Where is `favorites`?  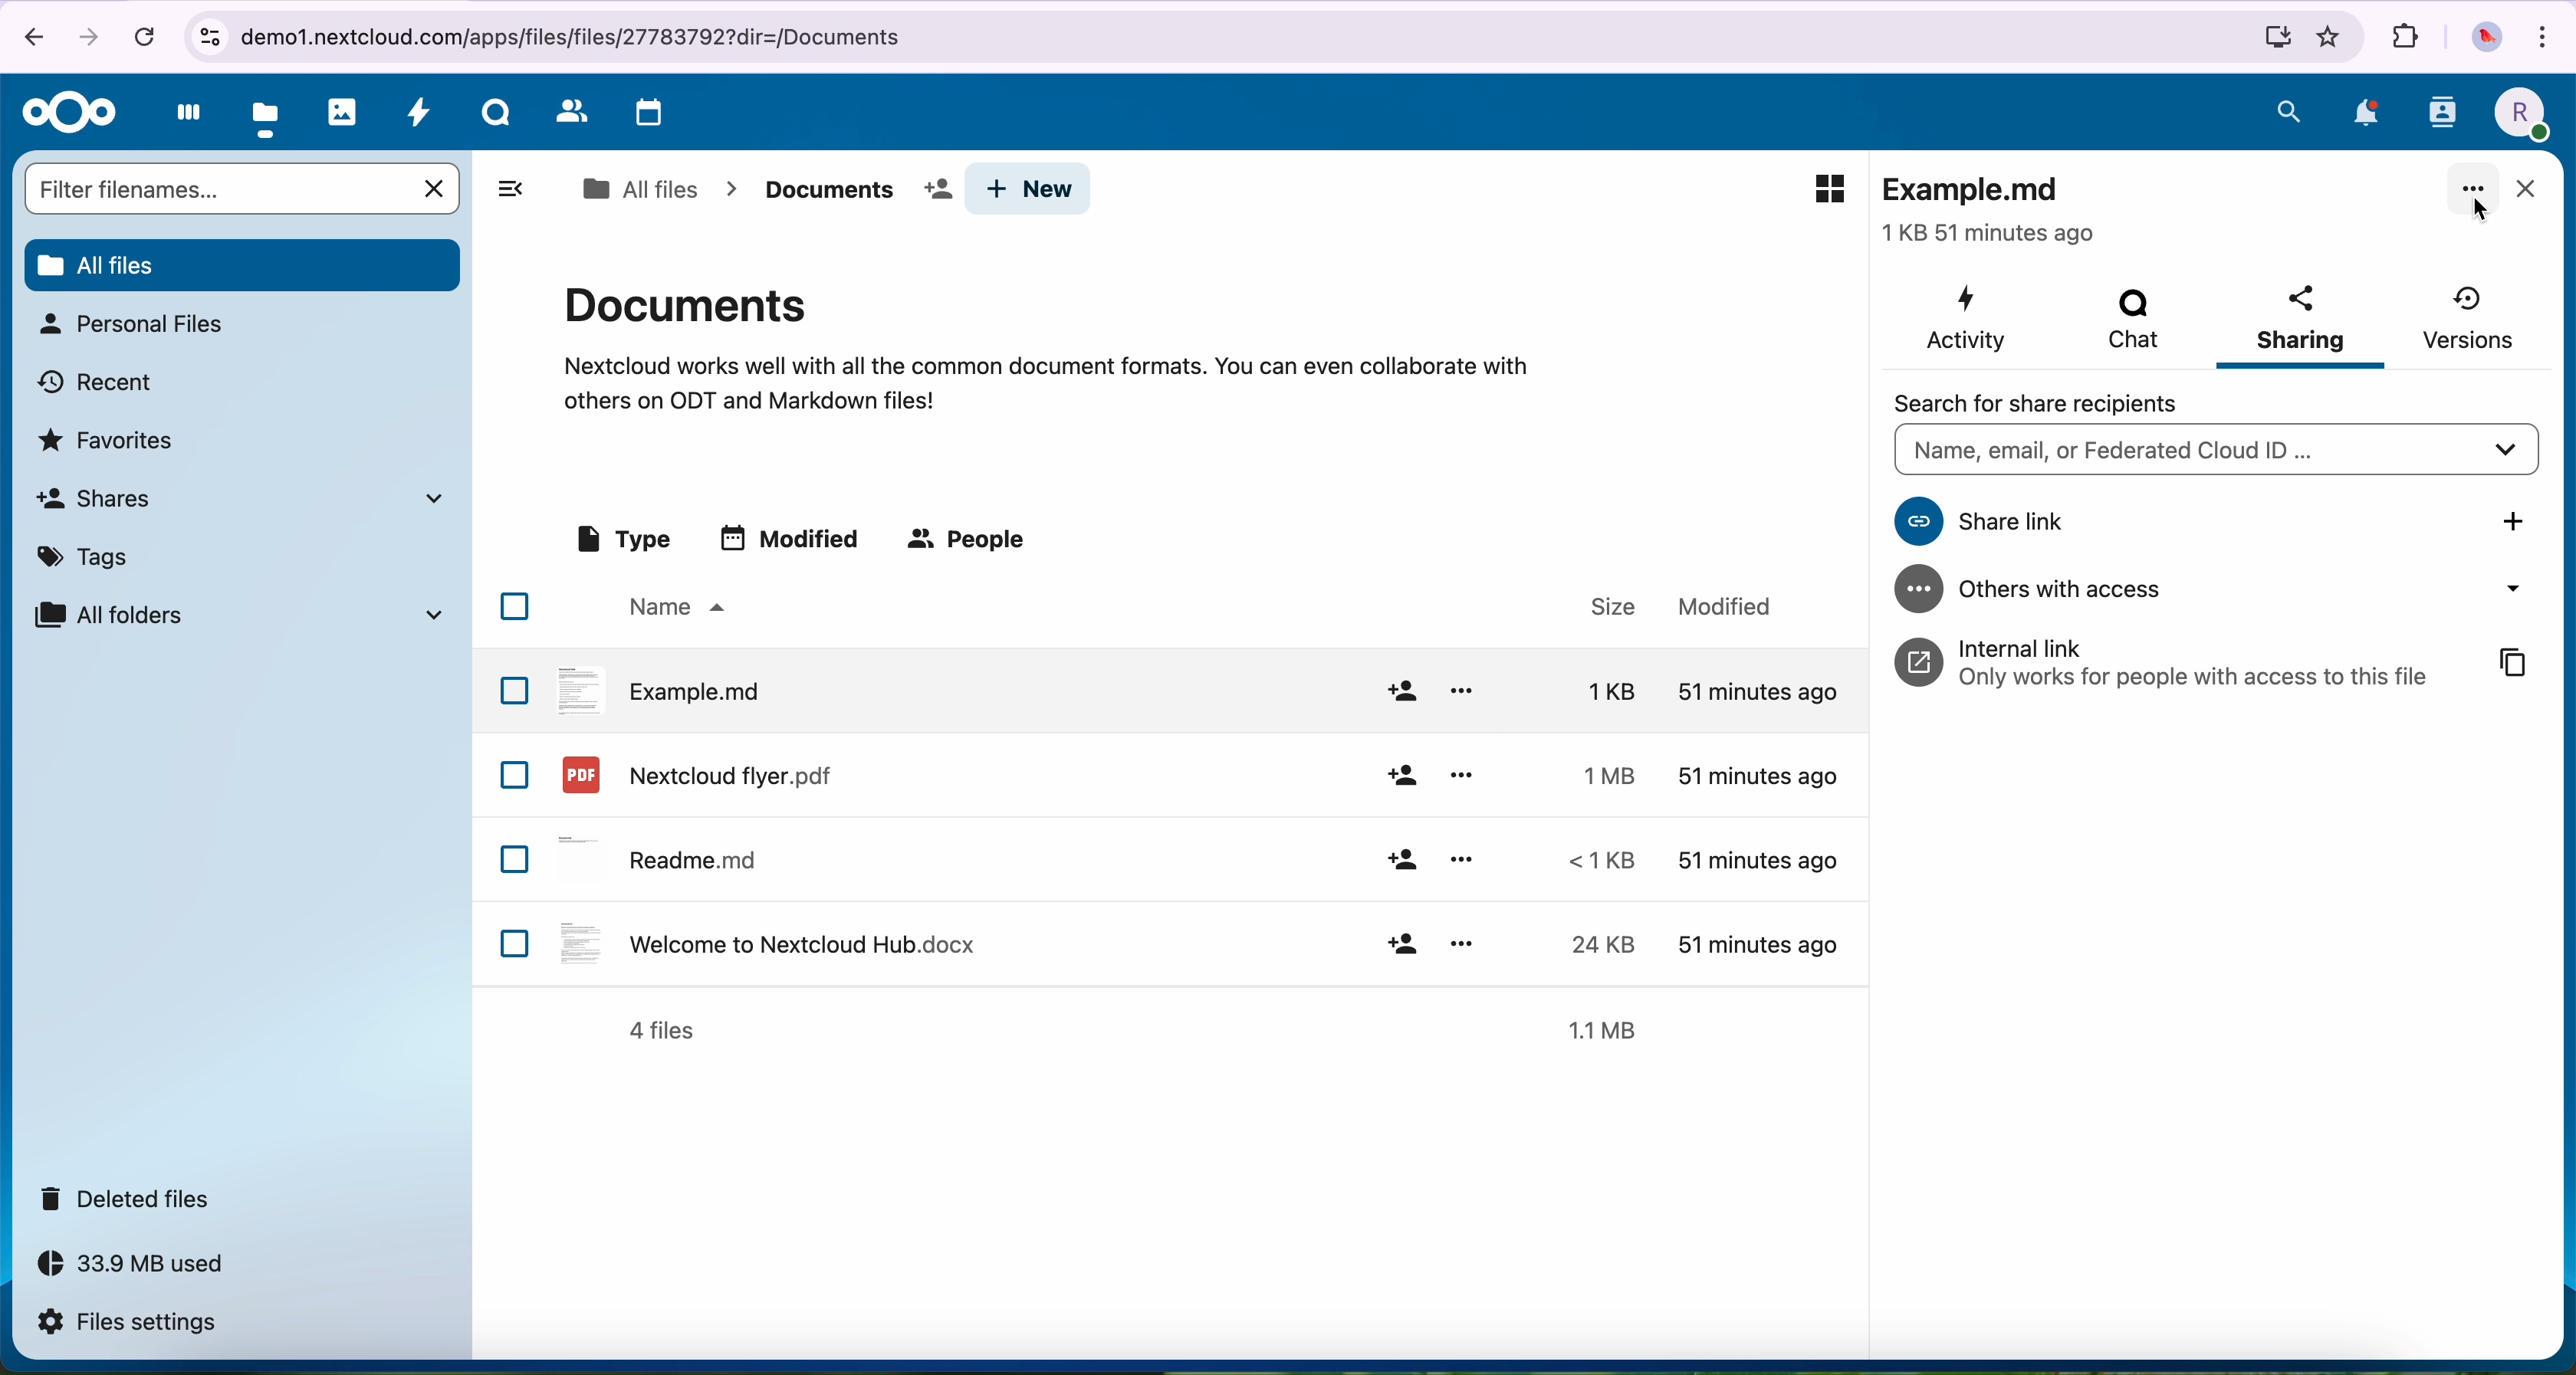
favorites is located at coordinates (111, 438).